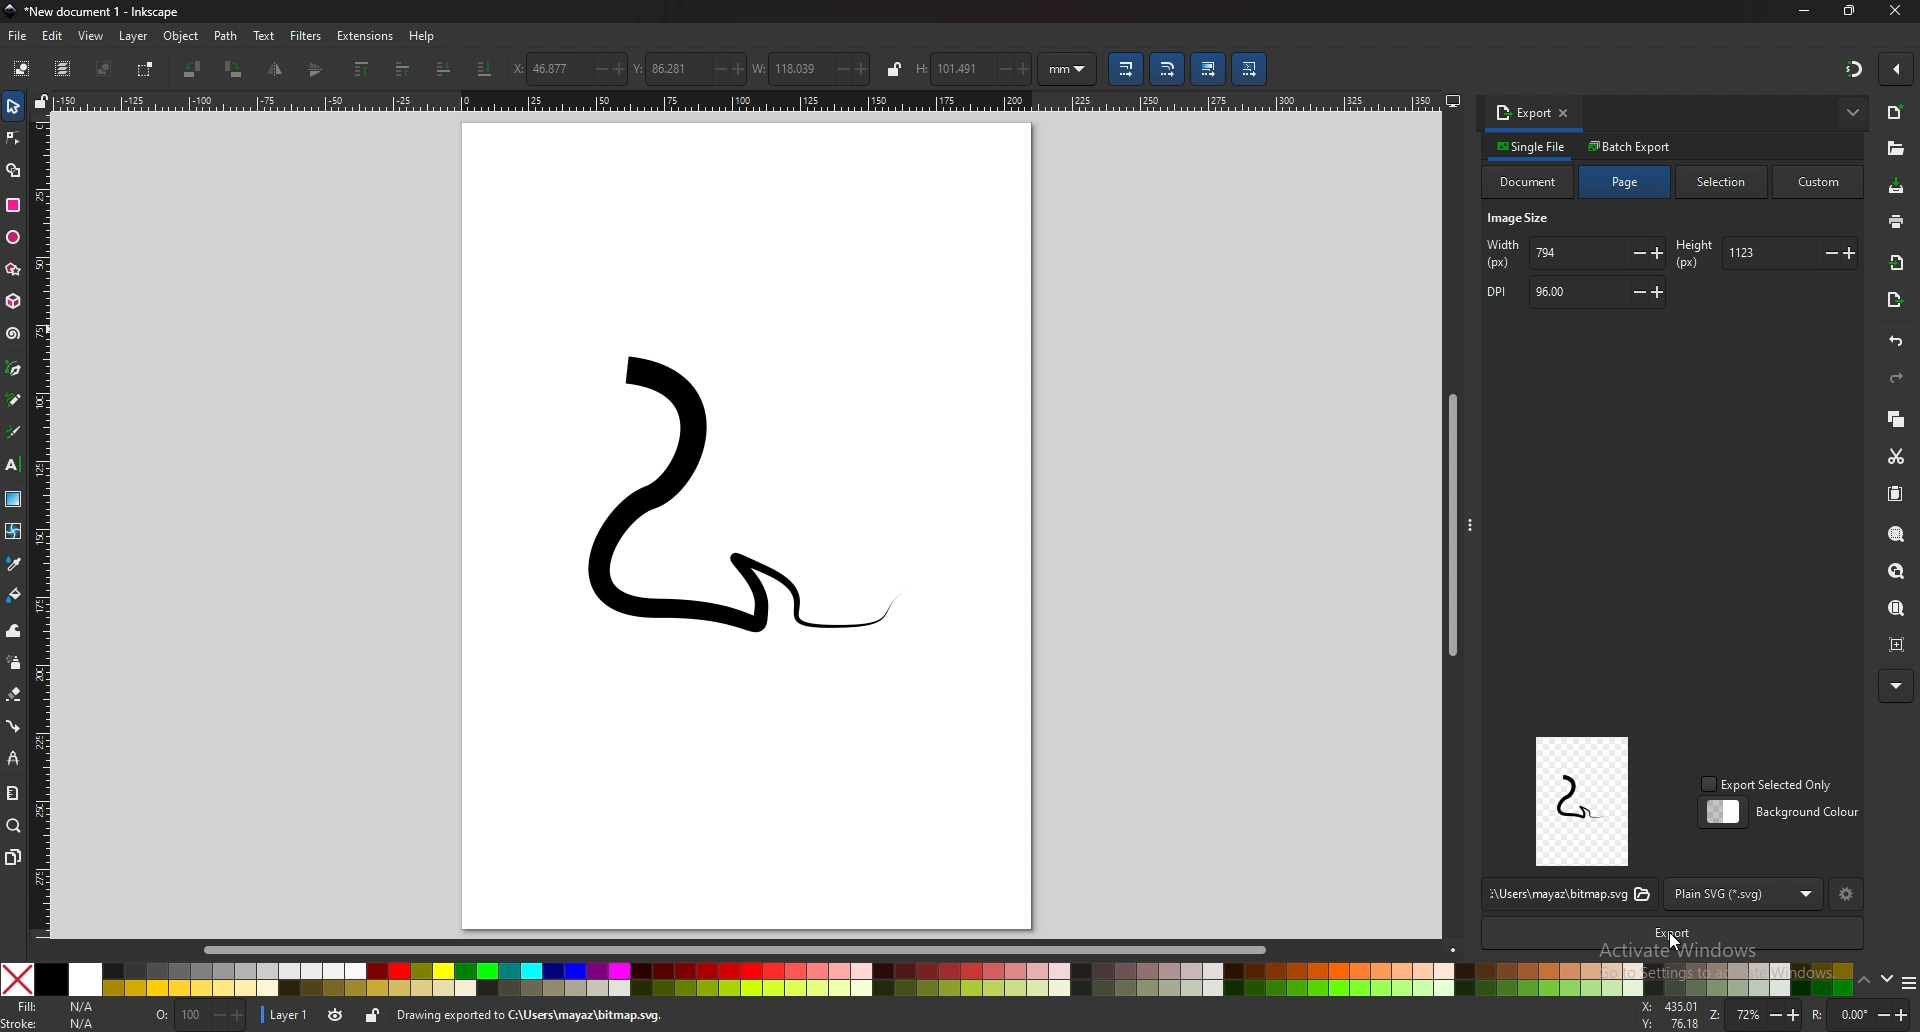 This screenshot has width=1920, height=1032. Describe the element at coordinates (43, 523) in the screenshot. I see `vertical scale` at that location.